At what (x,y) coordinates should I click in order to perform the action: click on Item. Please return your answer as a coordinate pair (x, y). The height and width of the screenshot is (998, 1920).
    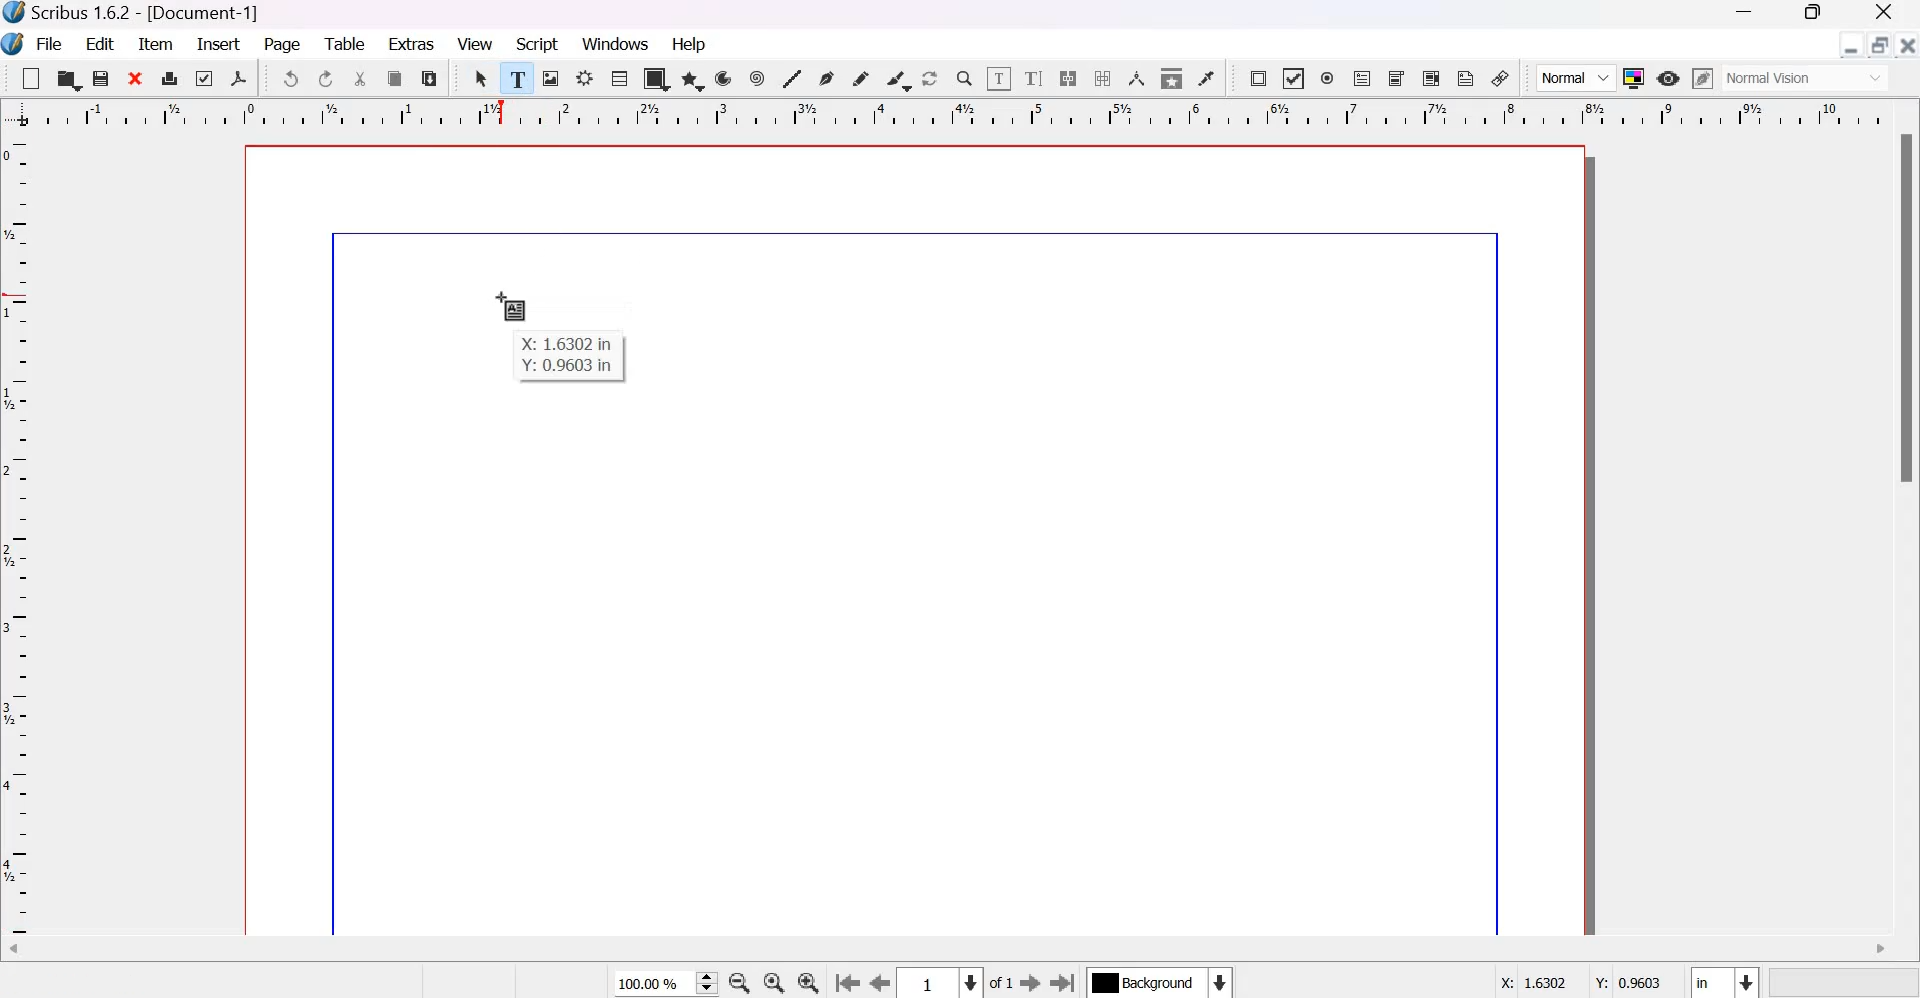
    Looking at the image, I should click on (156, 45).